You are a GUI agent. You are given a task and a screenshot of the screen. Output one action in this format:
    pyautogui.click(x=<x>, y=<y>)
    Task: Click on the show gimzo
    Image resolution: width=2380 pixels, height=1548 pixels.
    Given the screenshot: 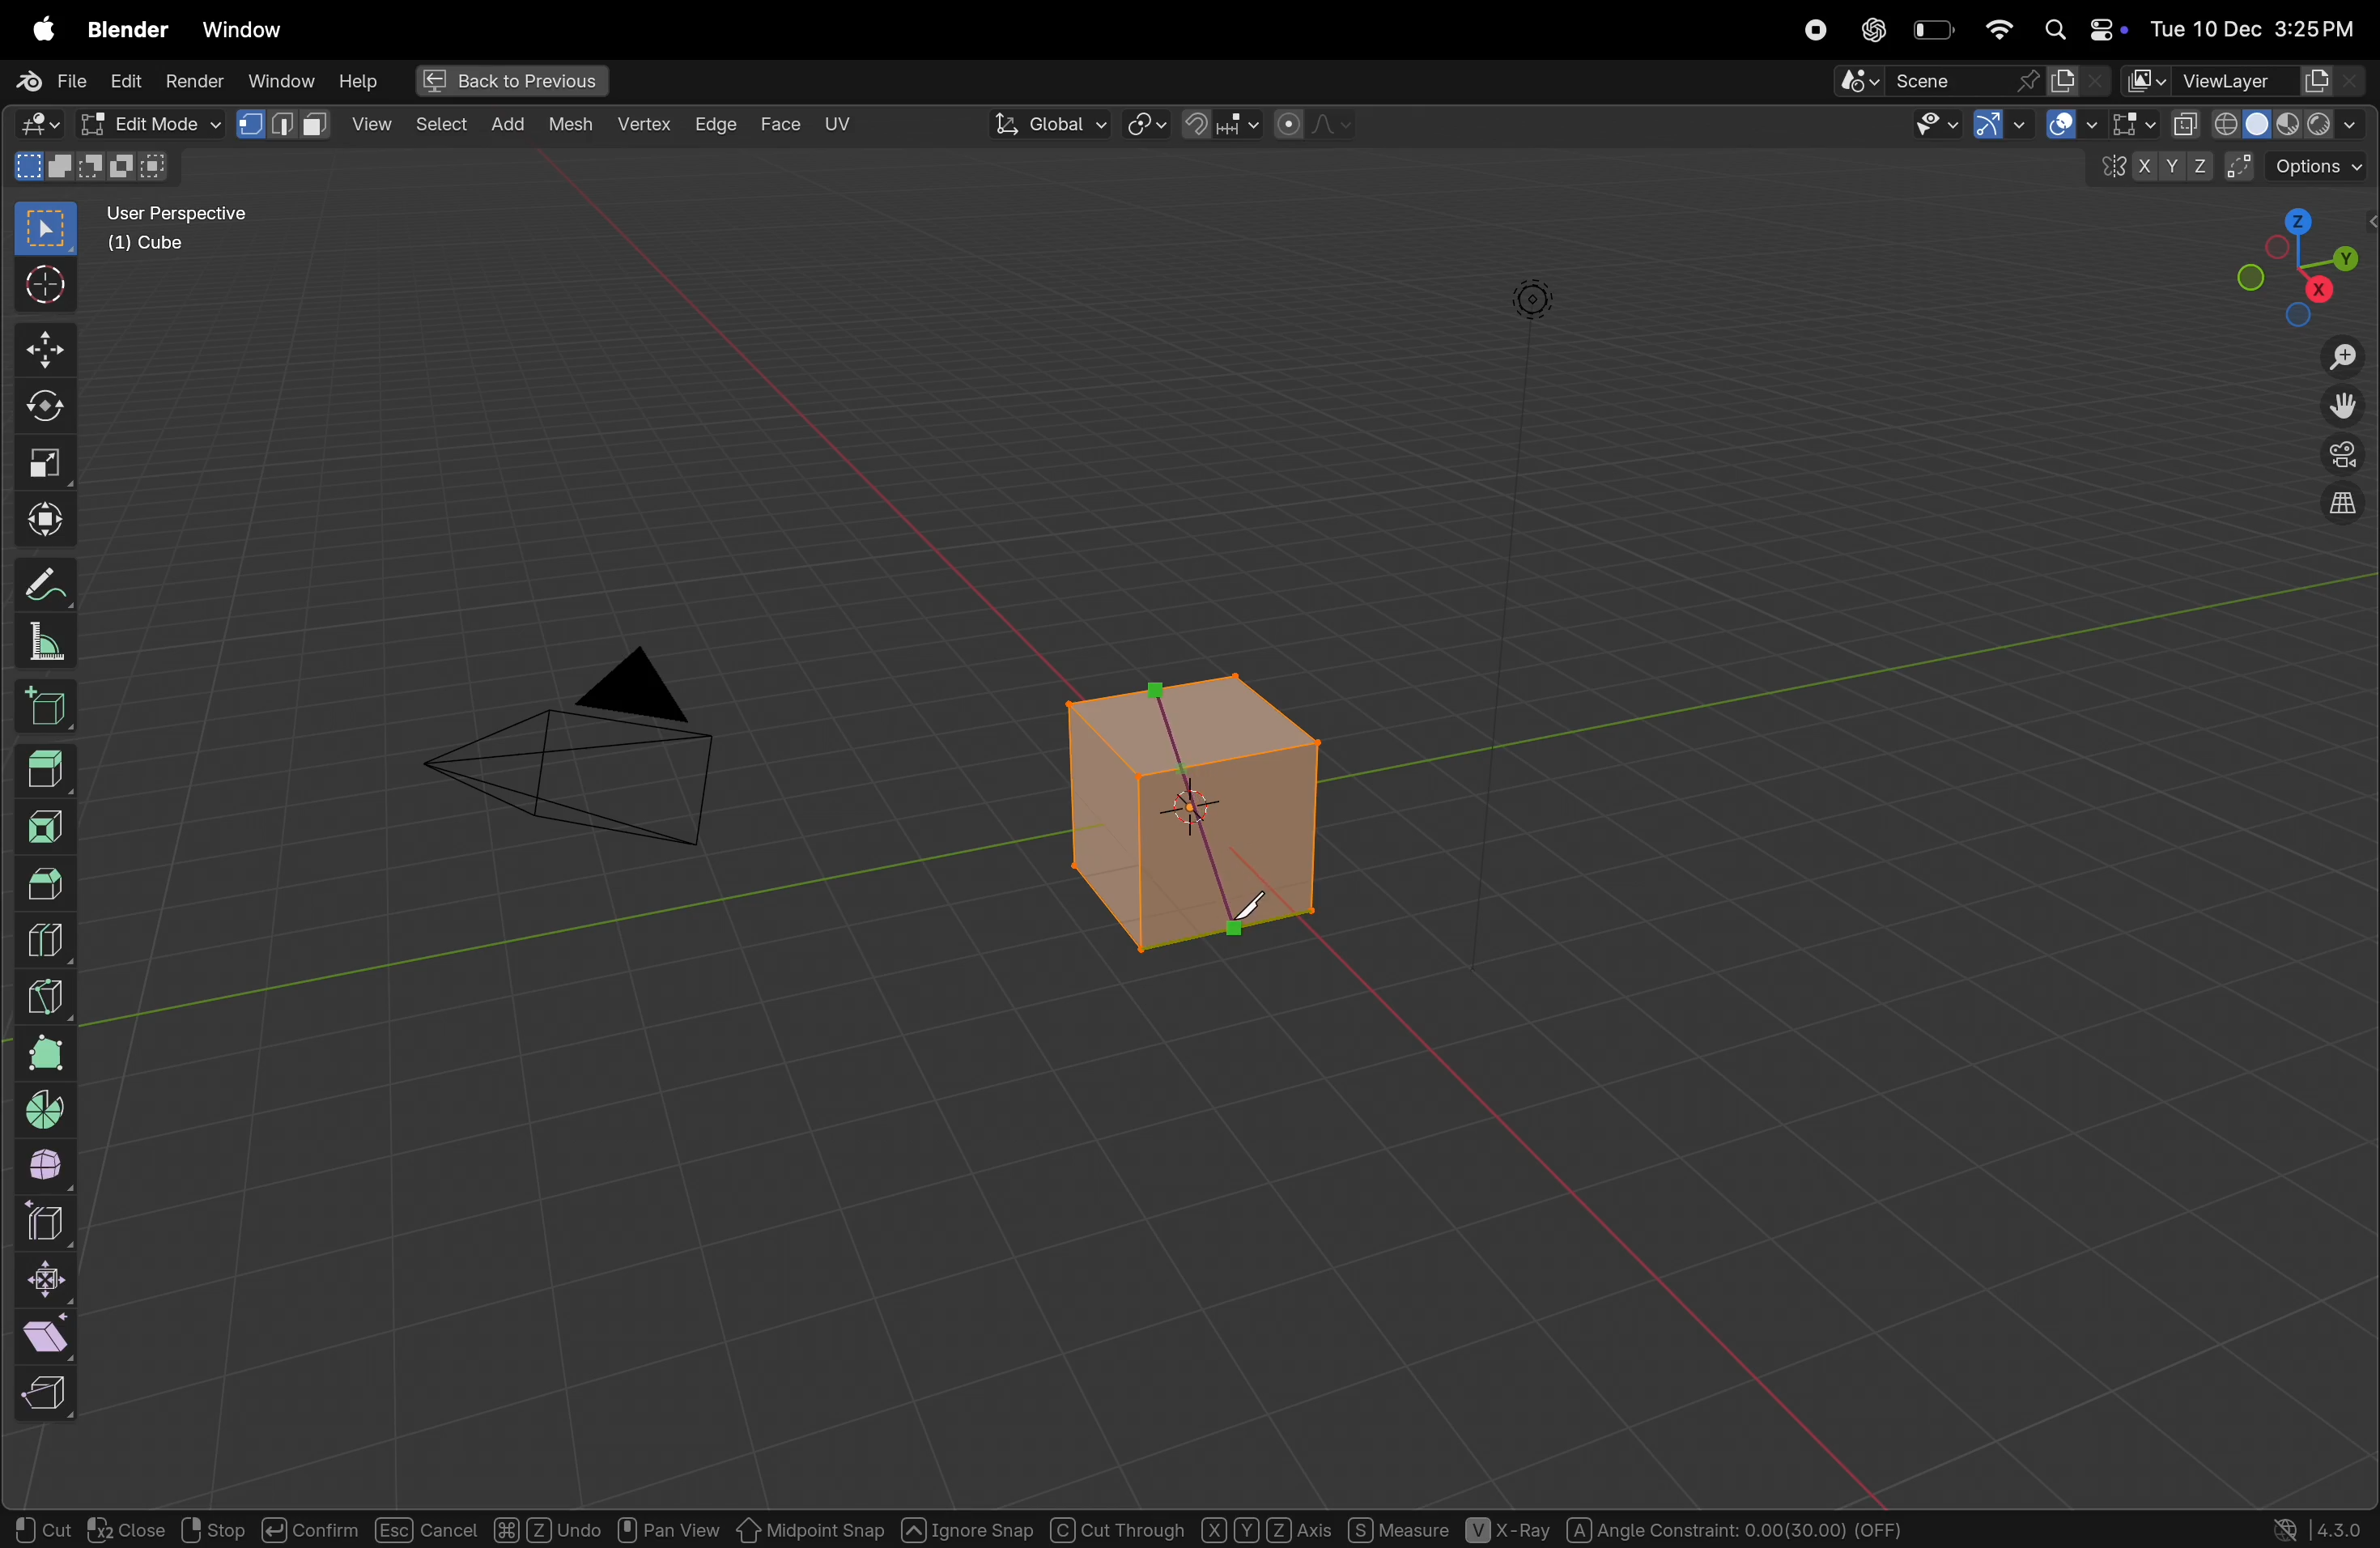 What is the action you would take?
    pyautogui.click(x=2049, y=126)
    